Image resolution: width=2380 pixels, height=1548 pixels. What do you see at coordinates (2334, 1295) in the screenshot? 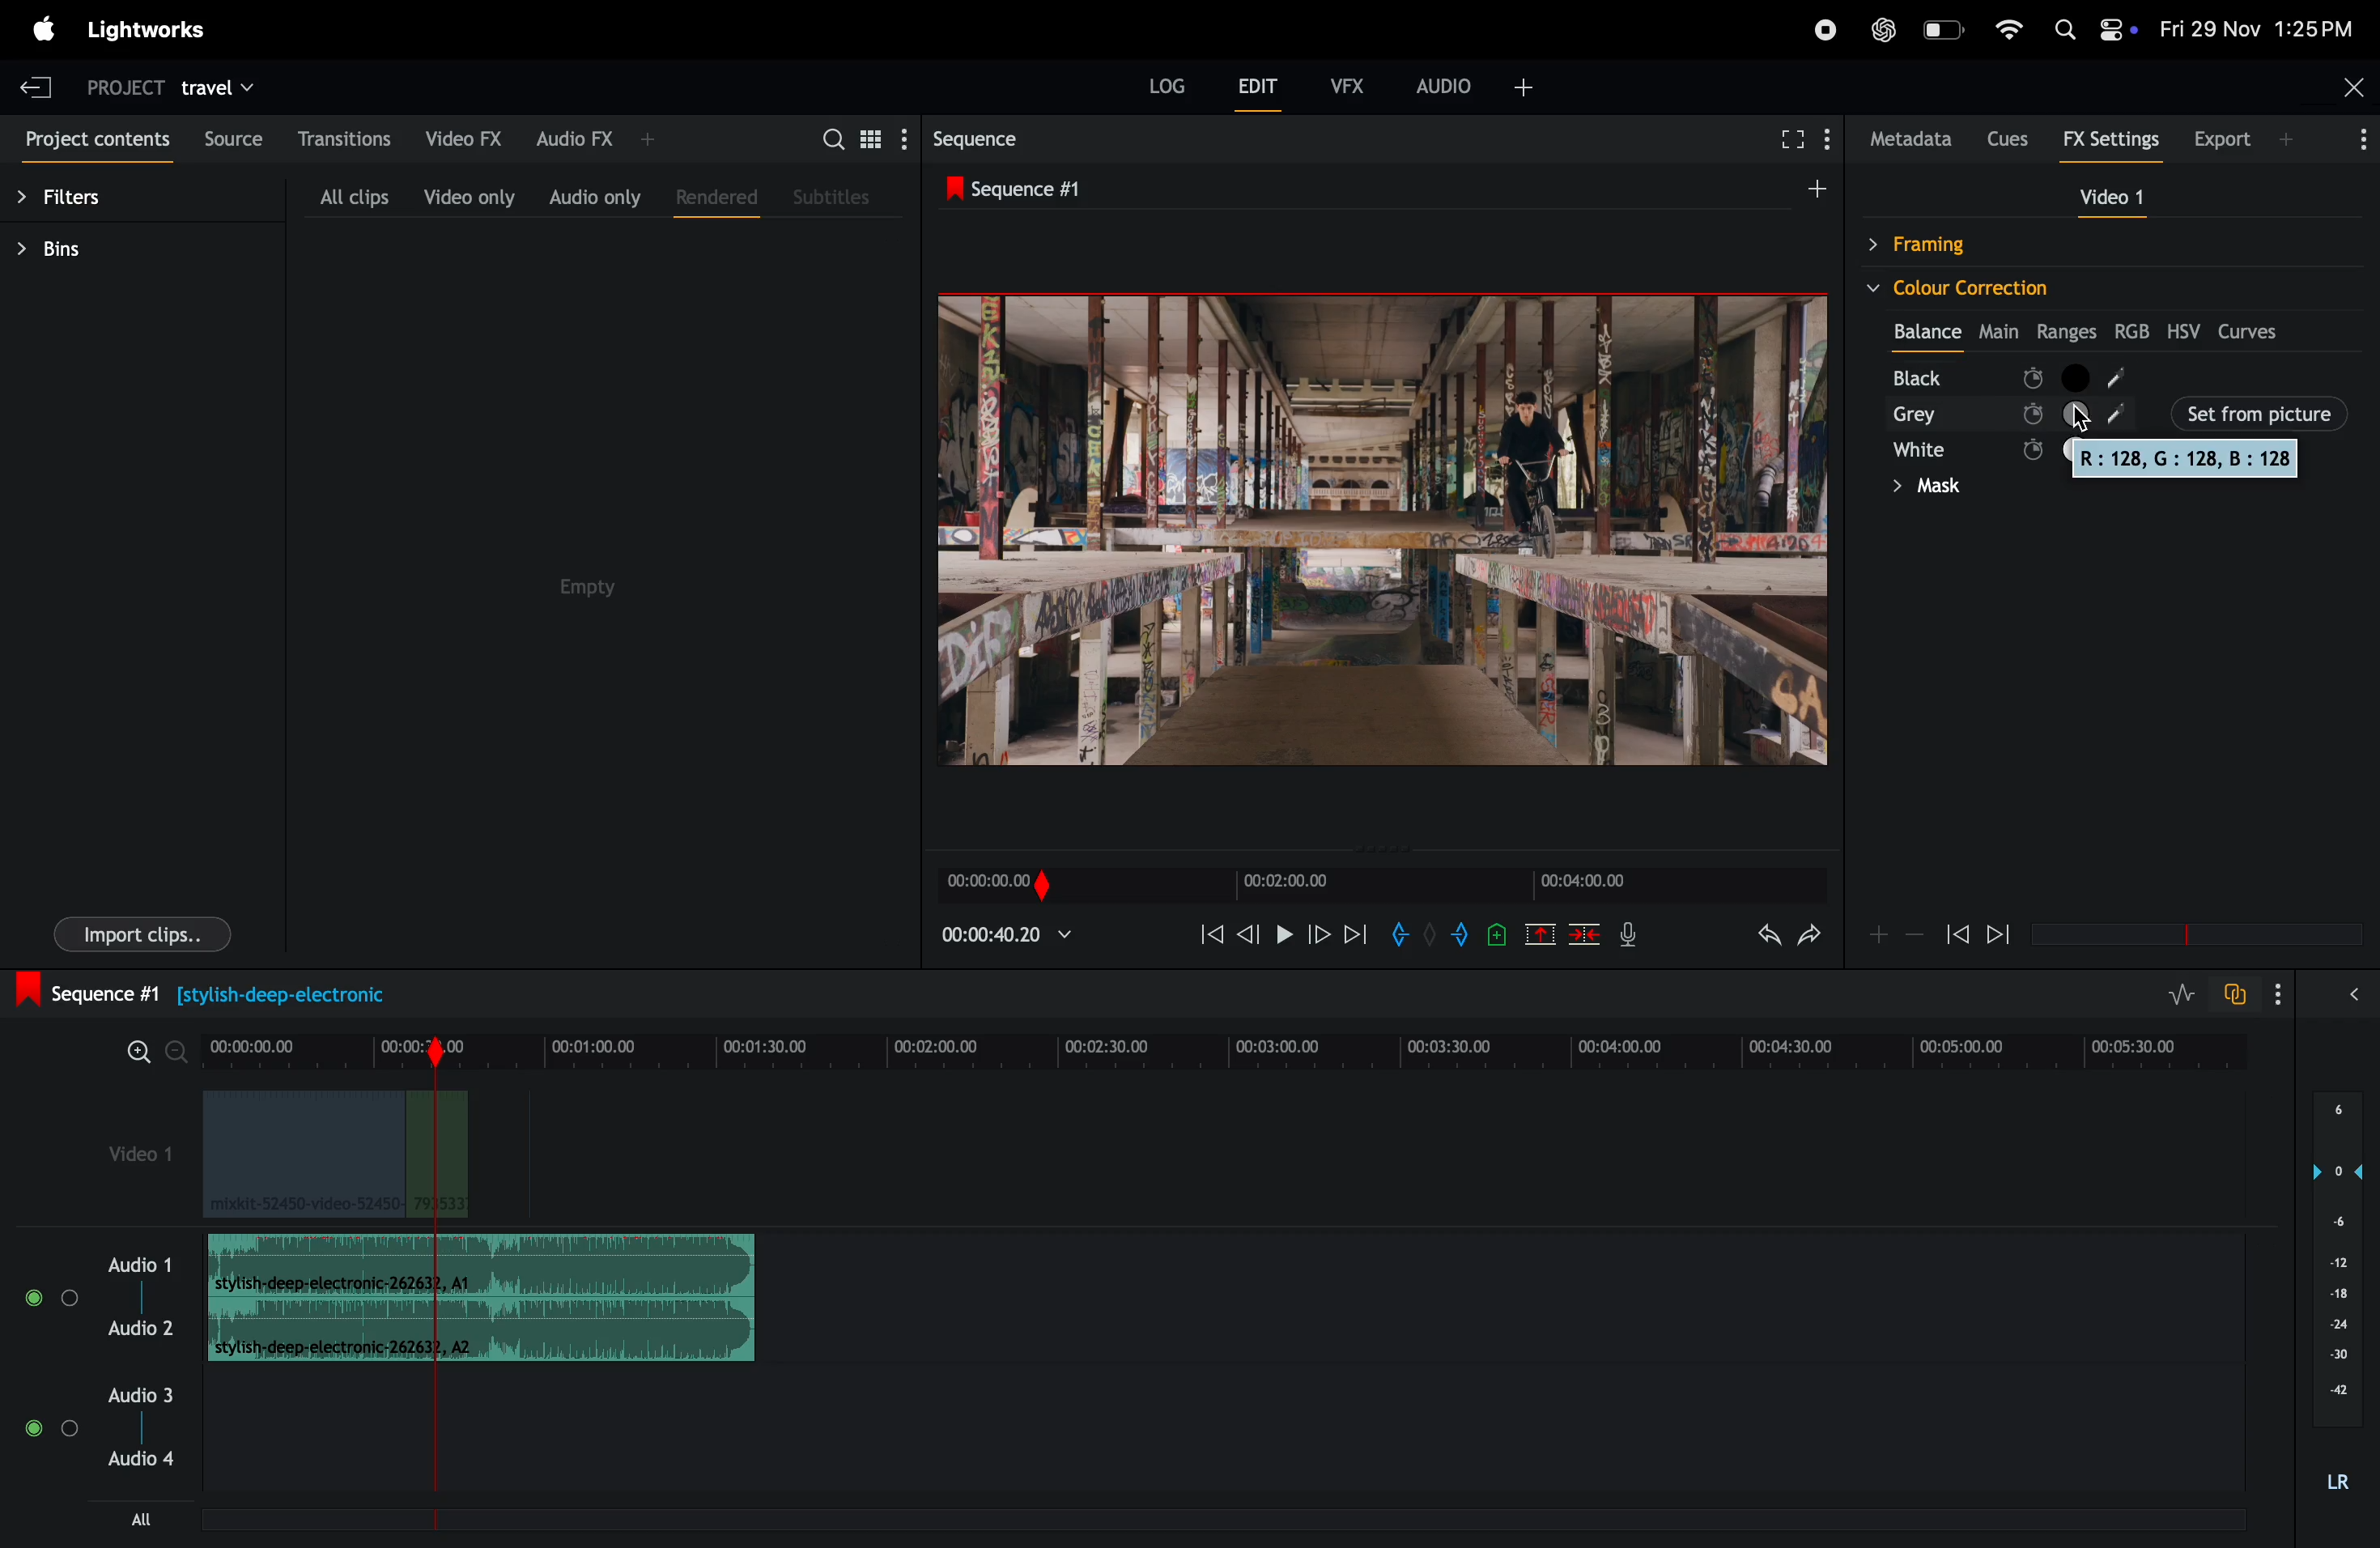
I see `audio pitch` at bounding box center [2334, 1295].